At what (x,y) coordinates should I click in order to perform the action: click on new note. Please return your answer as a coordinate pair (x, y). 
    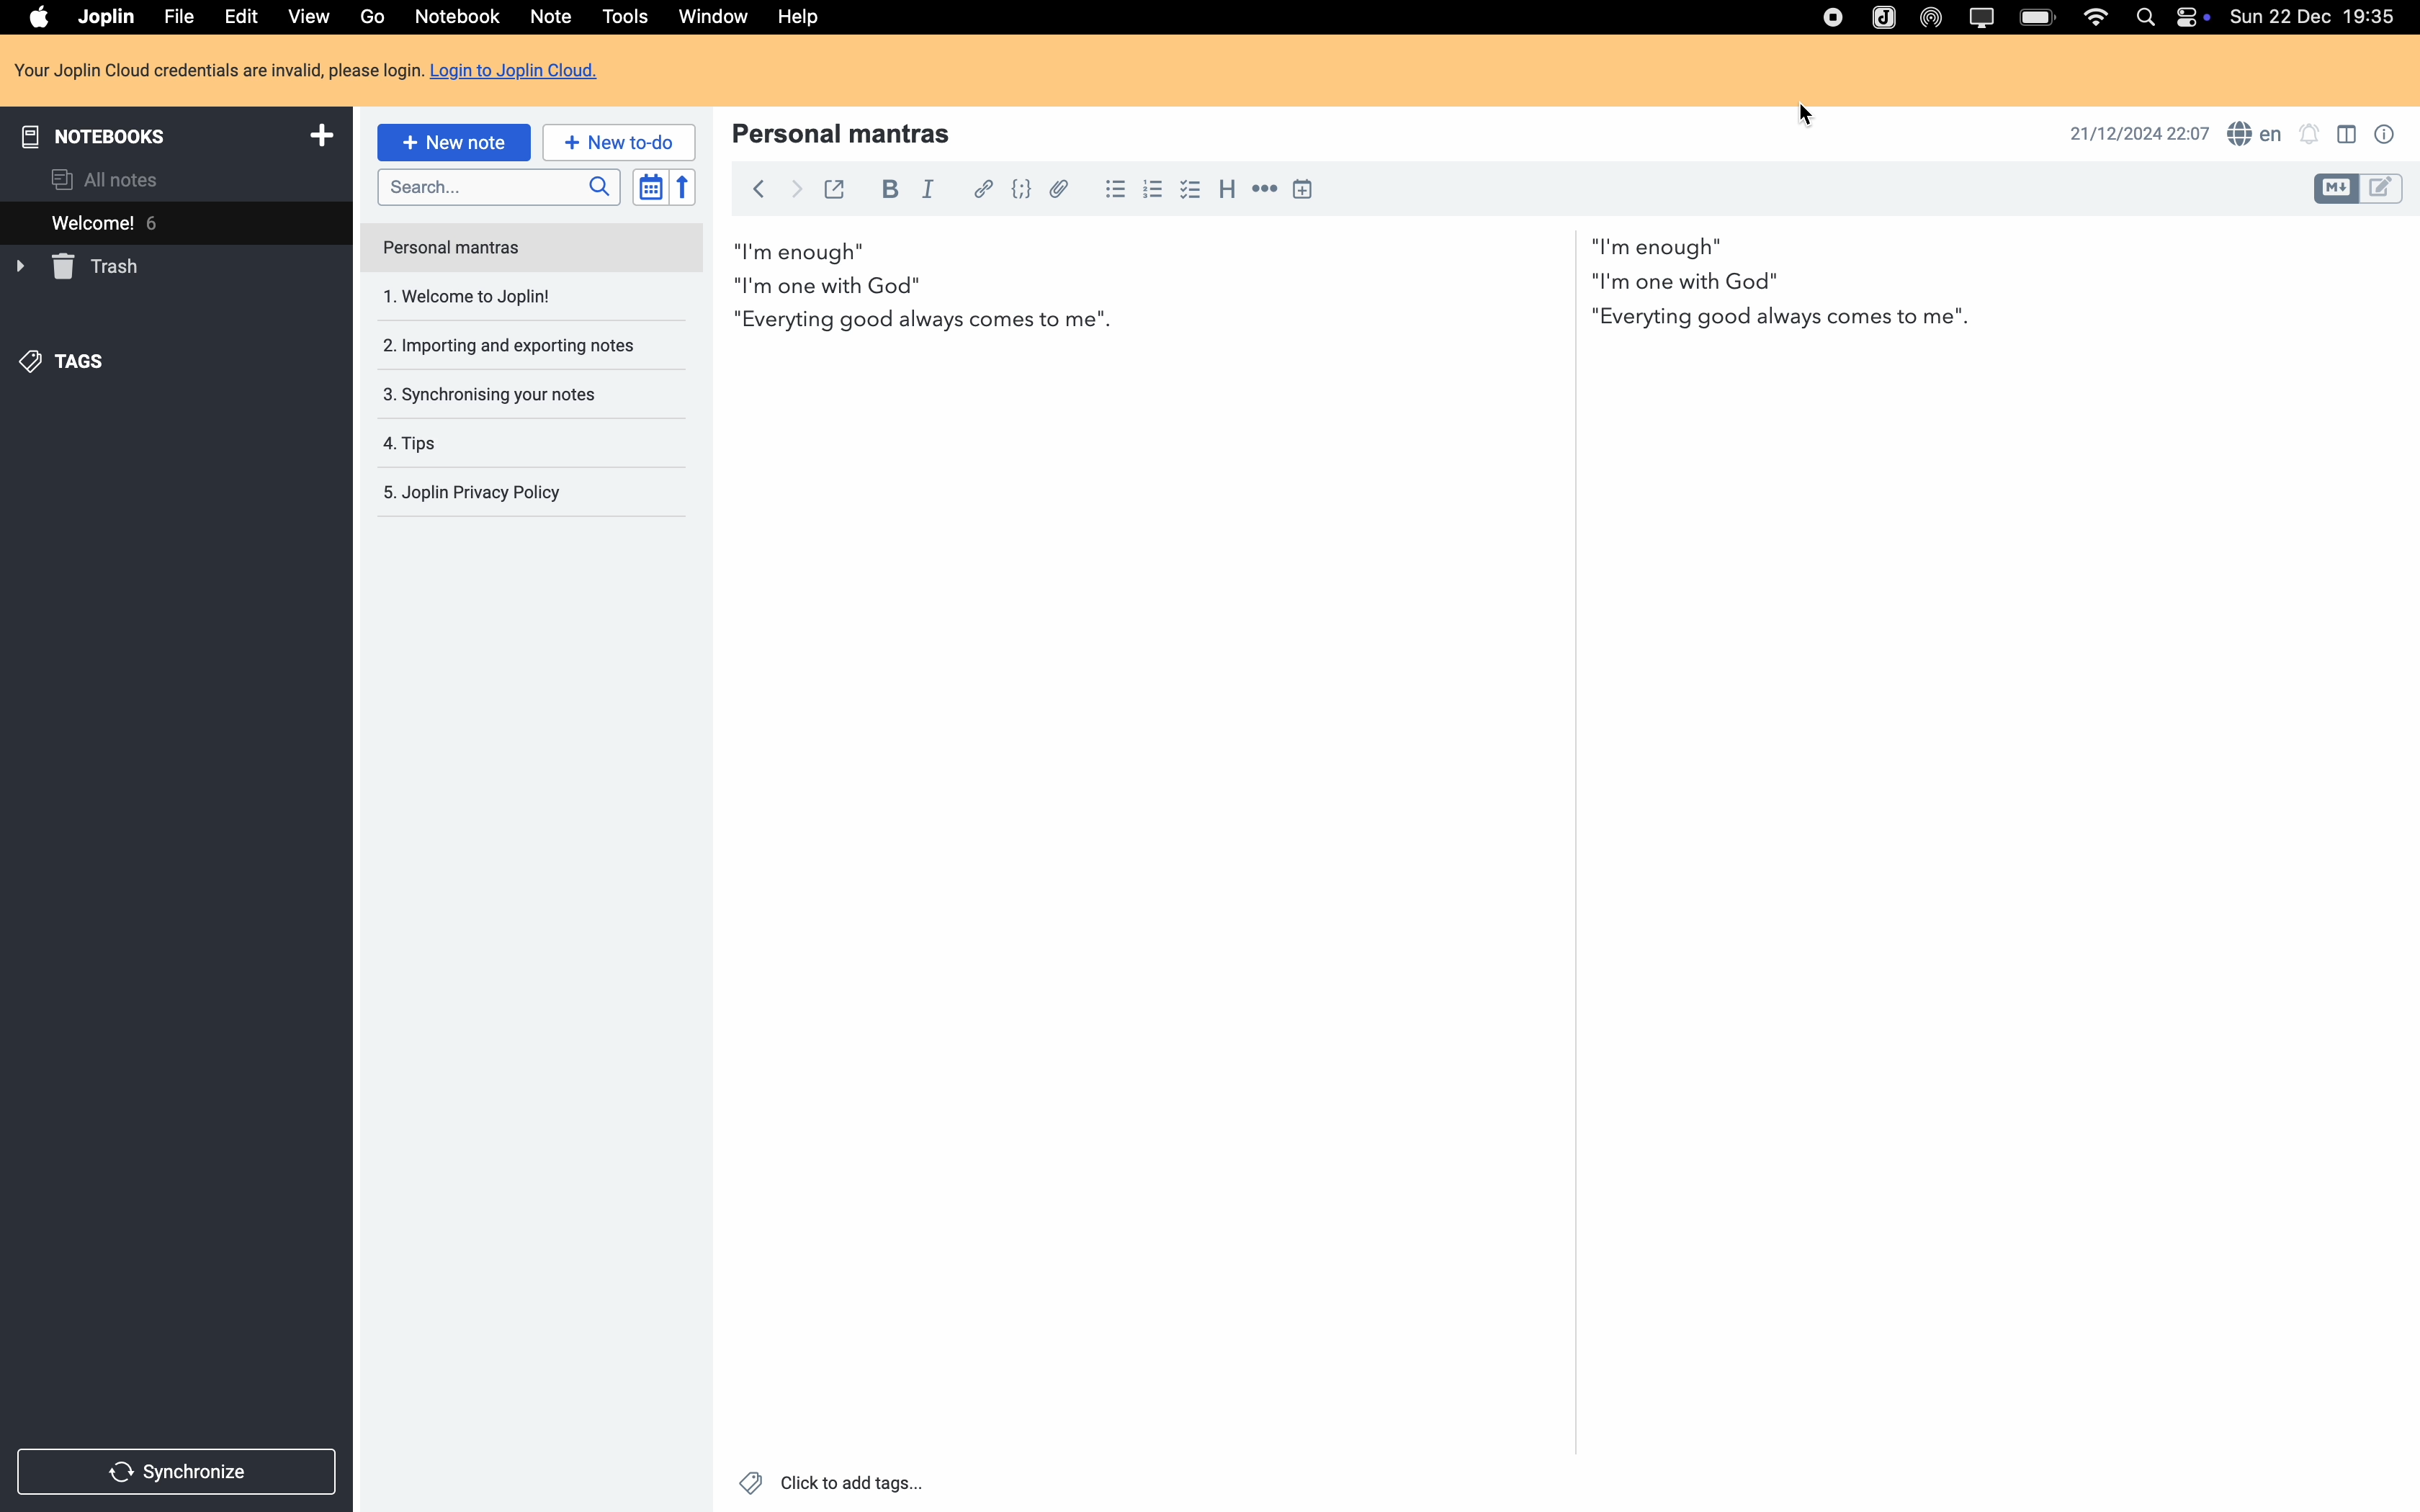
    Looking at the image, I should click on (454, 142).